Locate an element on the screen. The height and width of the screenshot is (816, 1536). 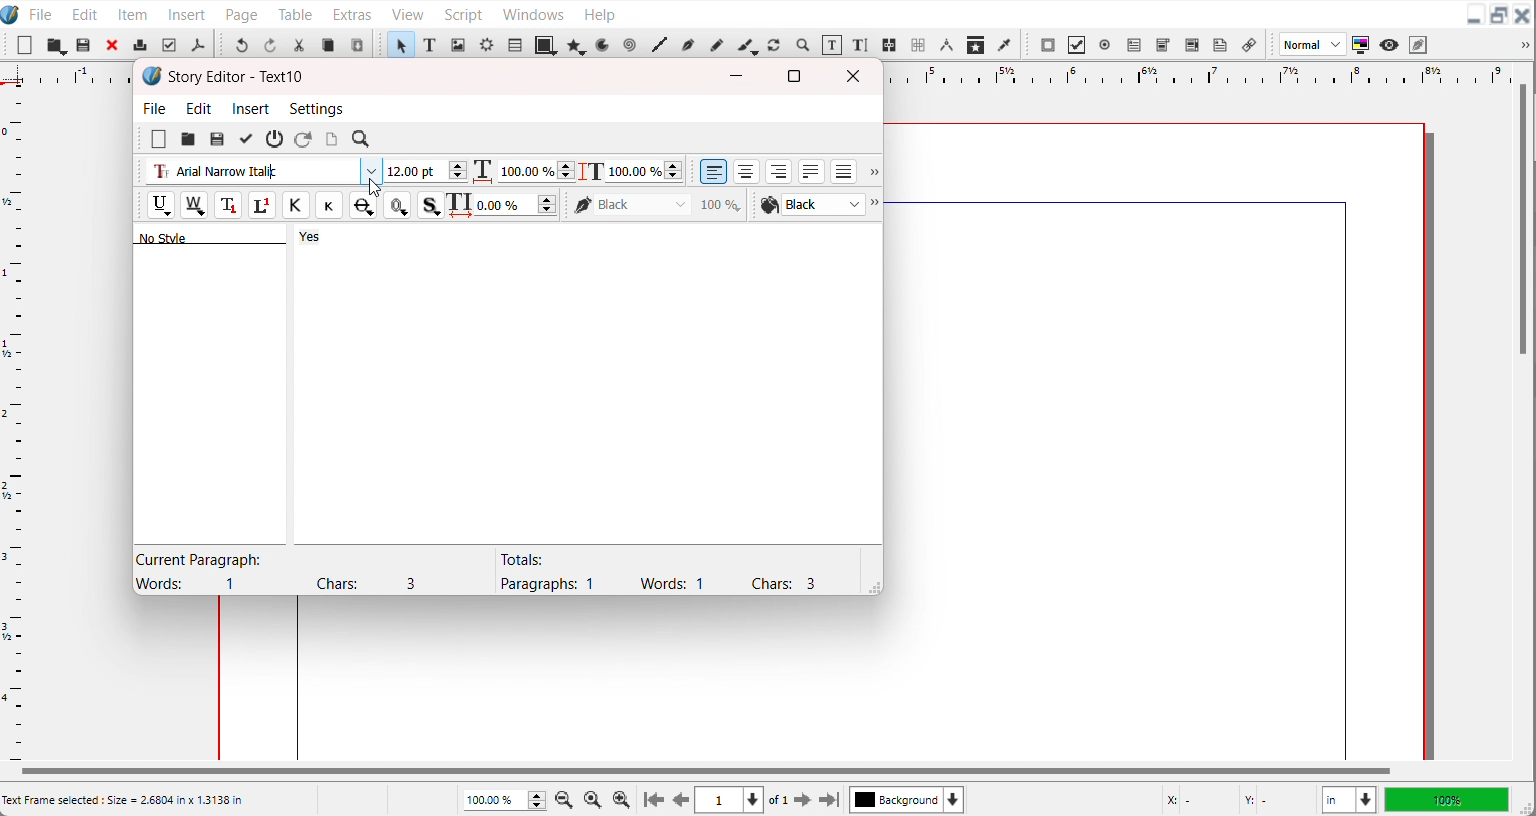
Render Frame is located at coordinates (486, 44).